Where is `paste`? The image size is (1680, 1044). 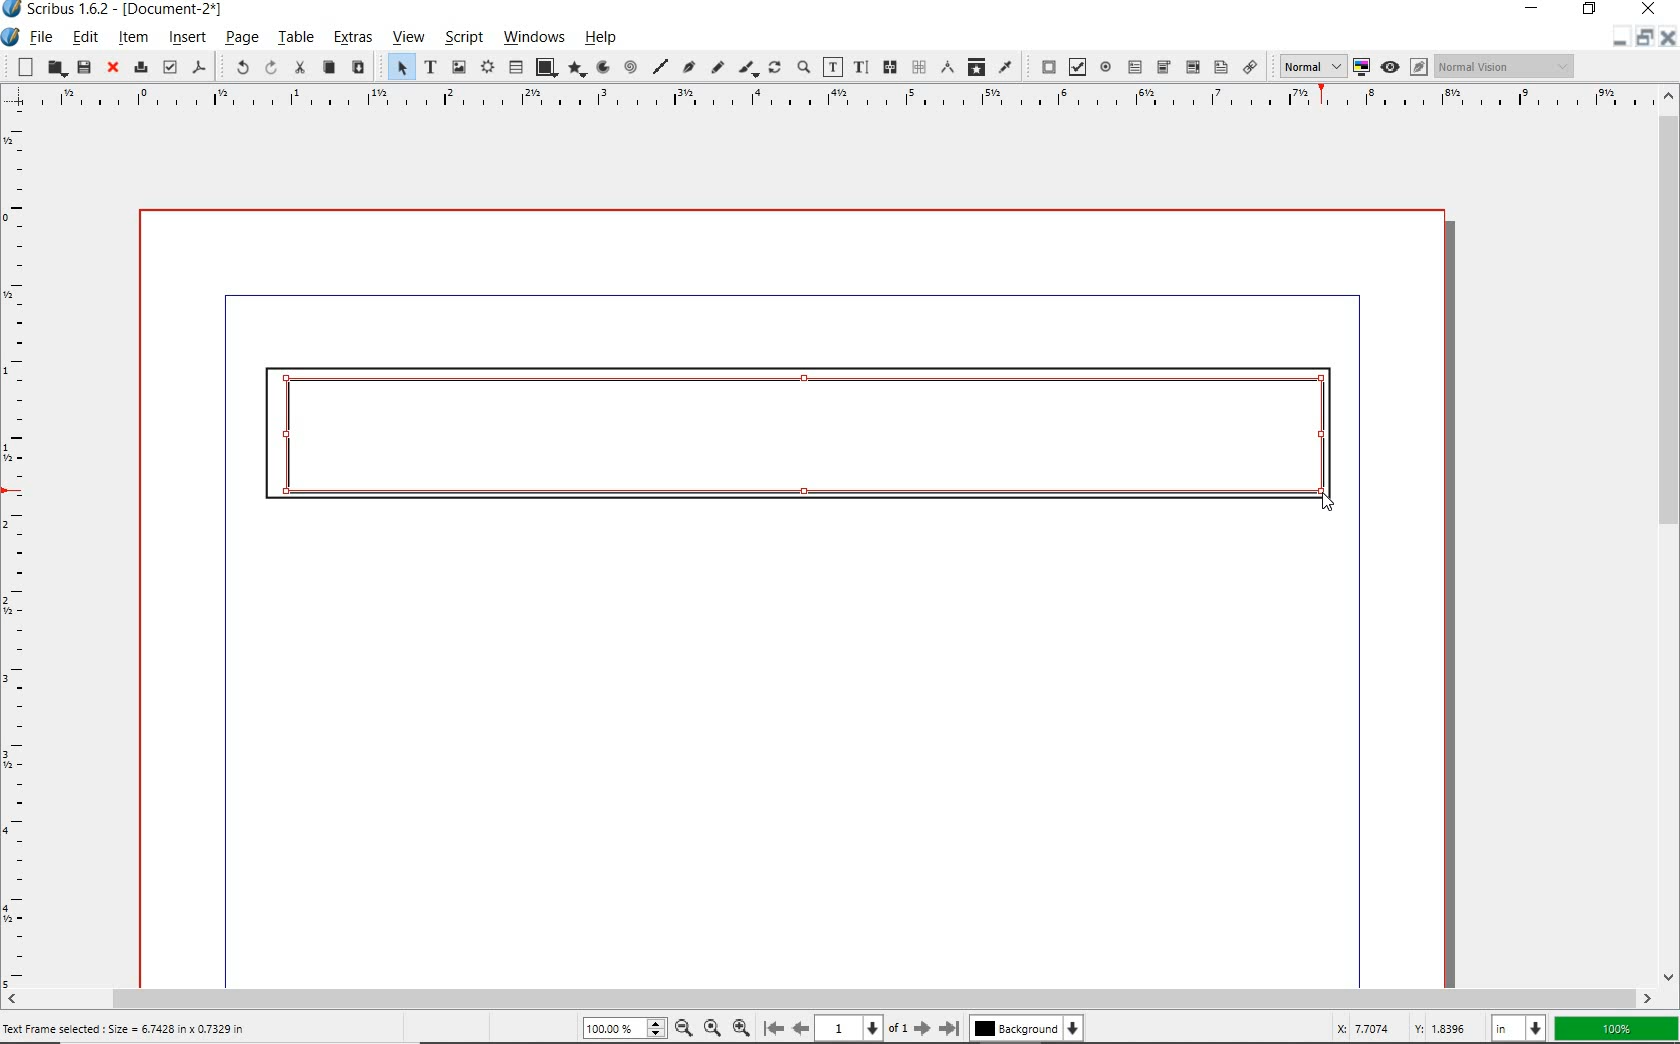
paste is located at coordinates (358, 67).